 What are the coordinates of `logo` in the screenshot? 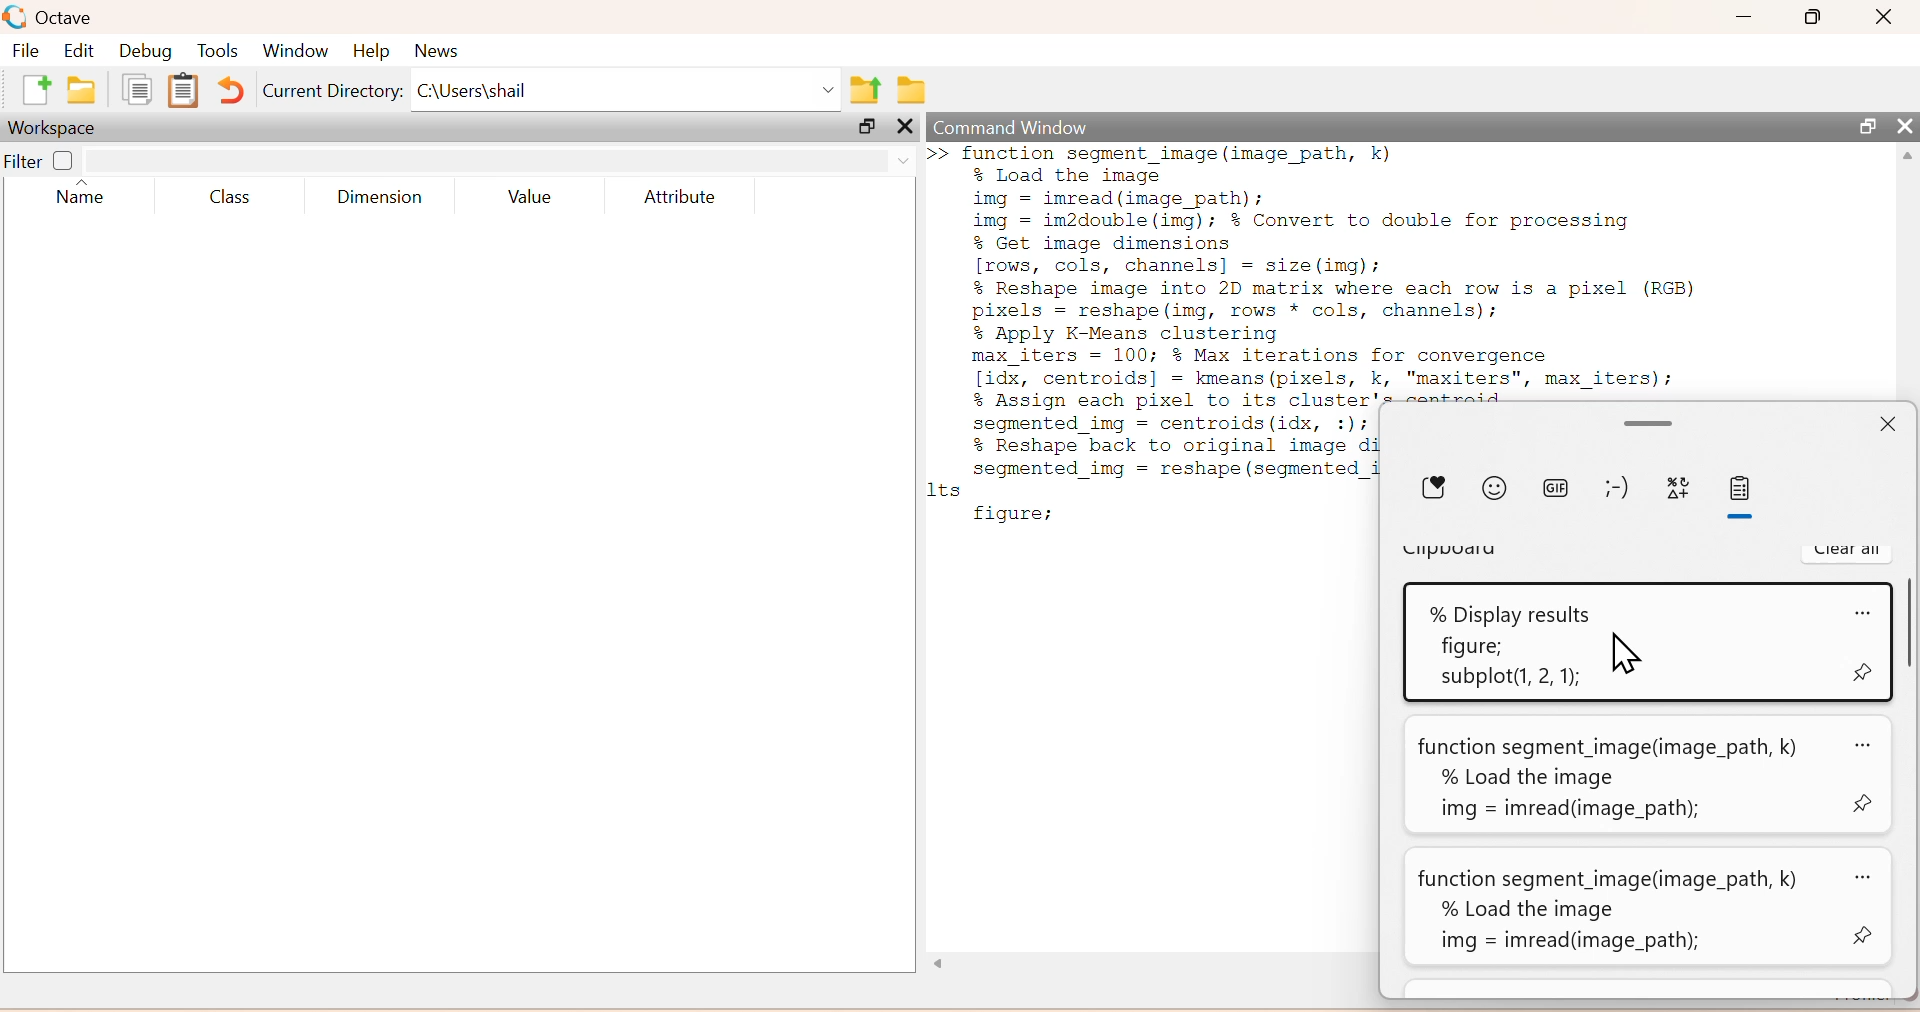 It's located at (16, 17).